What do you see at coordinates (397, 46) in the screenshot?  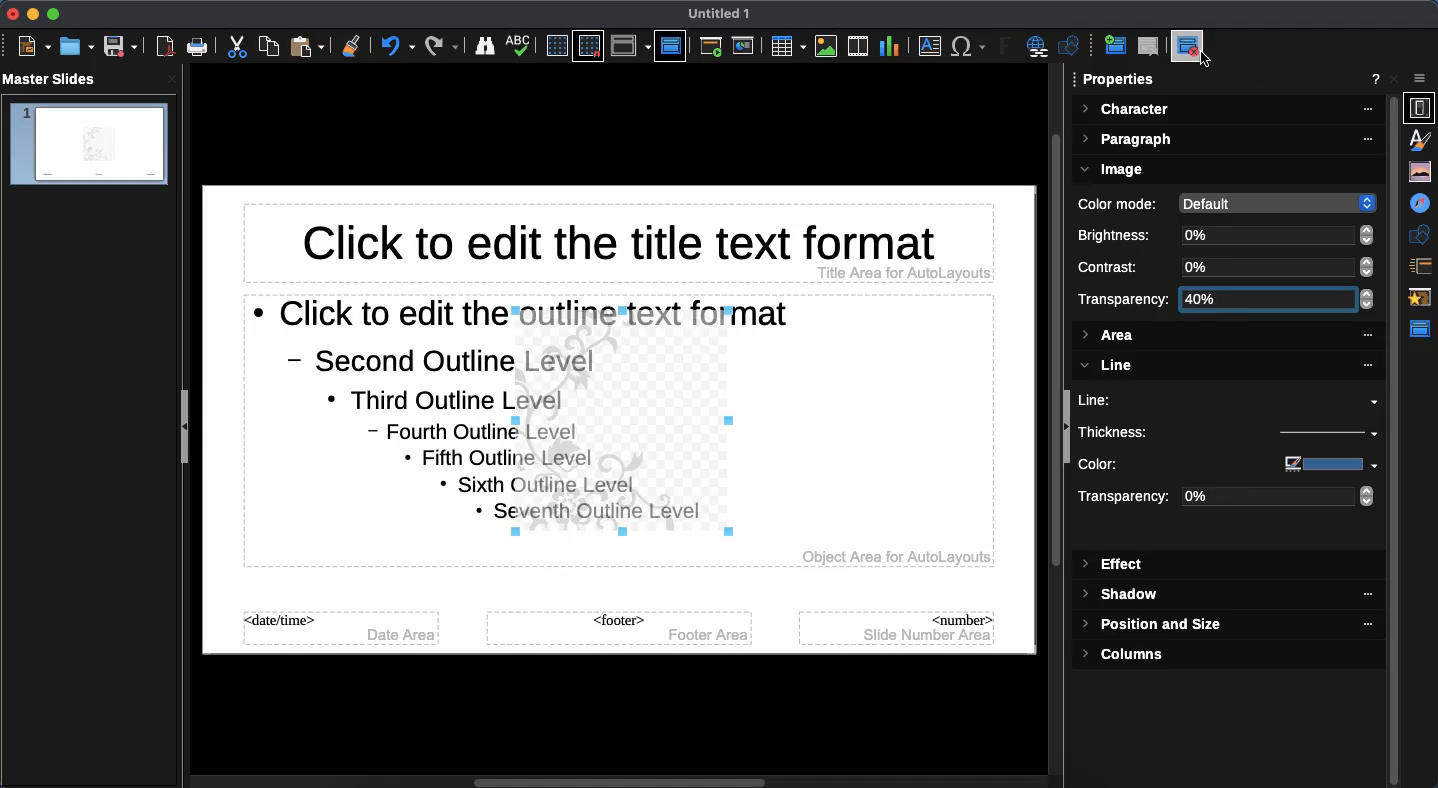 I see `Undo` at bounding box center [397, 46].